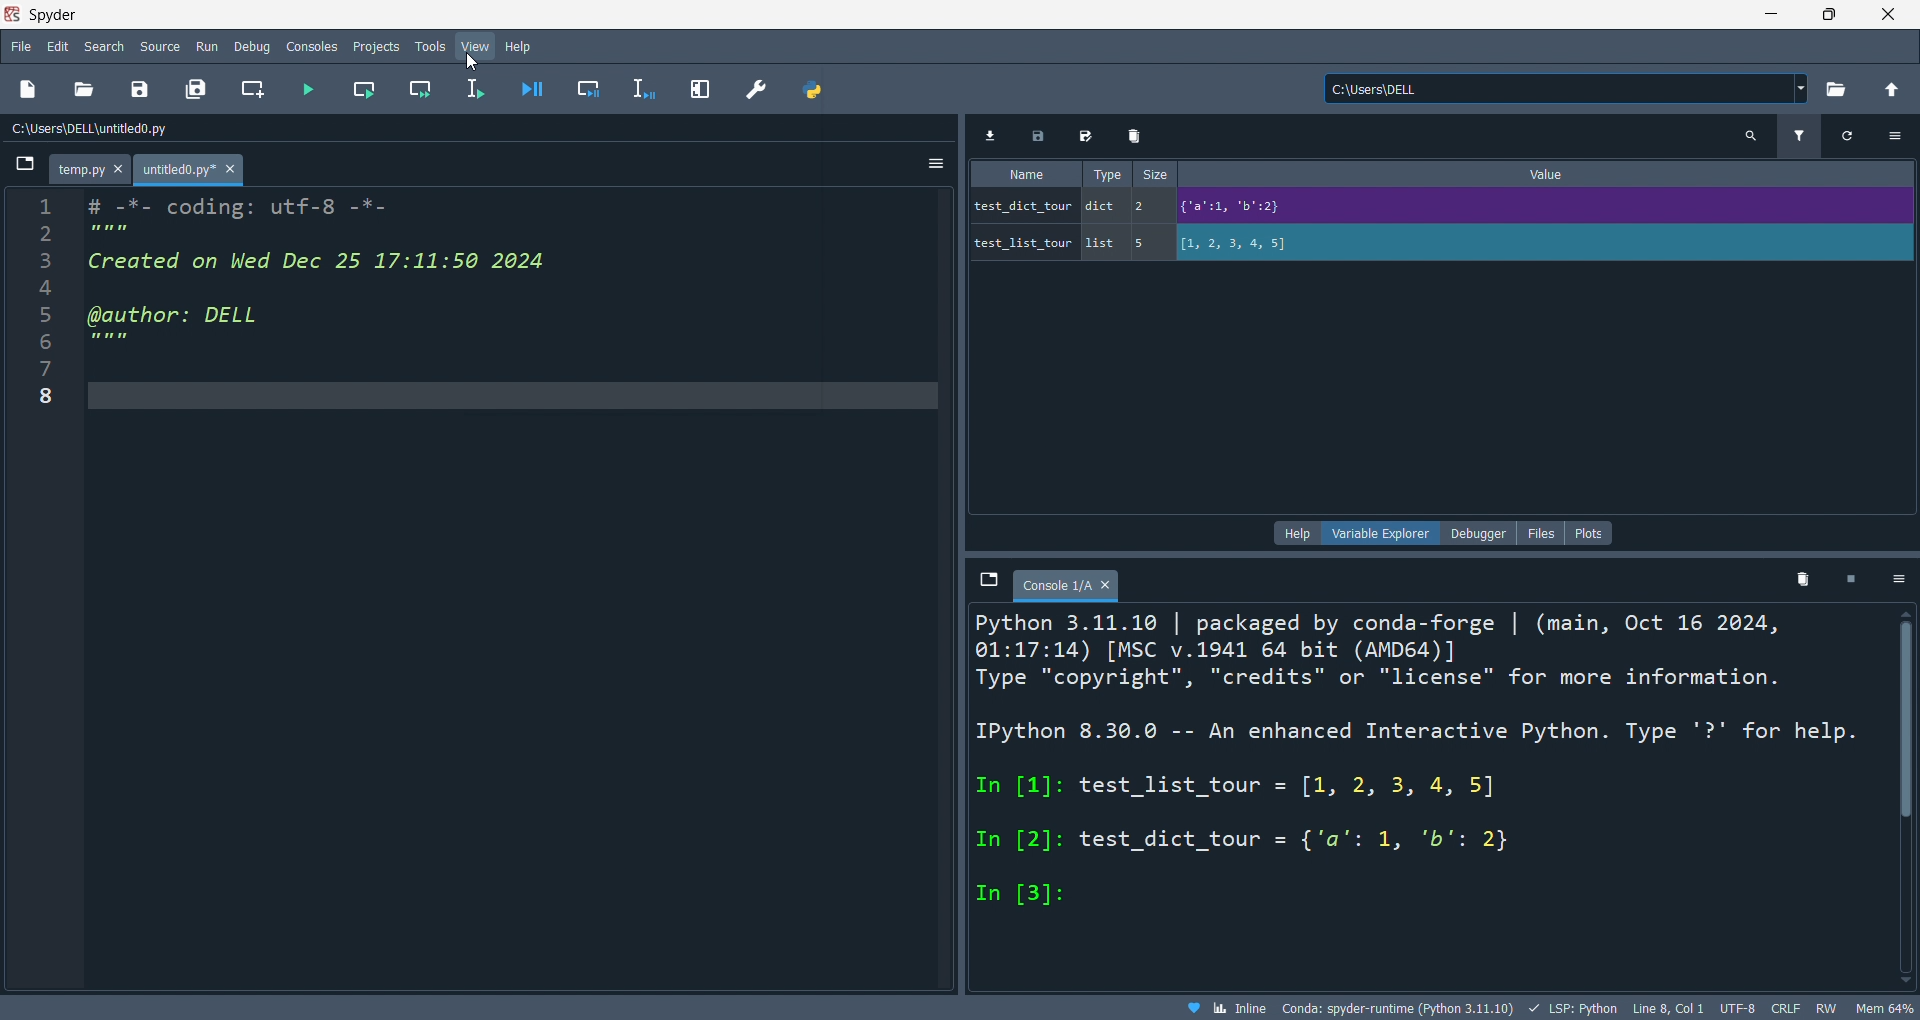 Image resolution: width=1920 pixels, height=1020 pixels. Describe the element at coordinates (1884, 1008) in the screenshot. I see `memory usage` at that location.